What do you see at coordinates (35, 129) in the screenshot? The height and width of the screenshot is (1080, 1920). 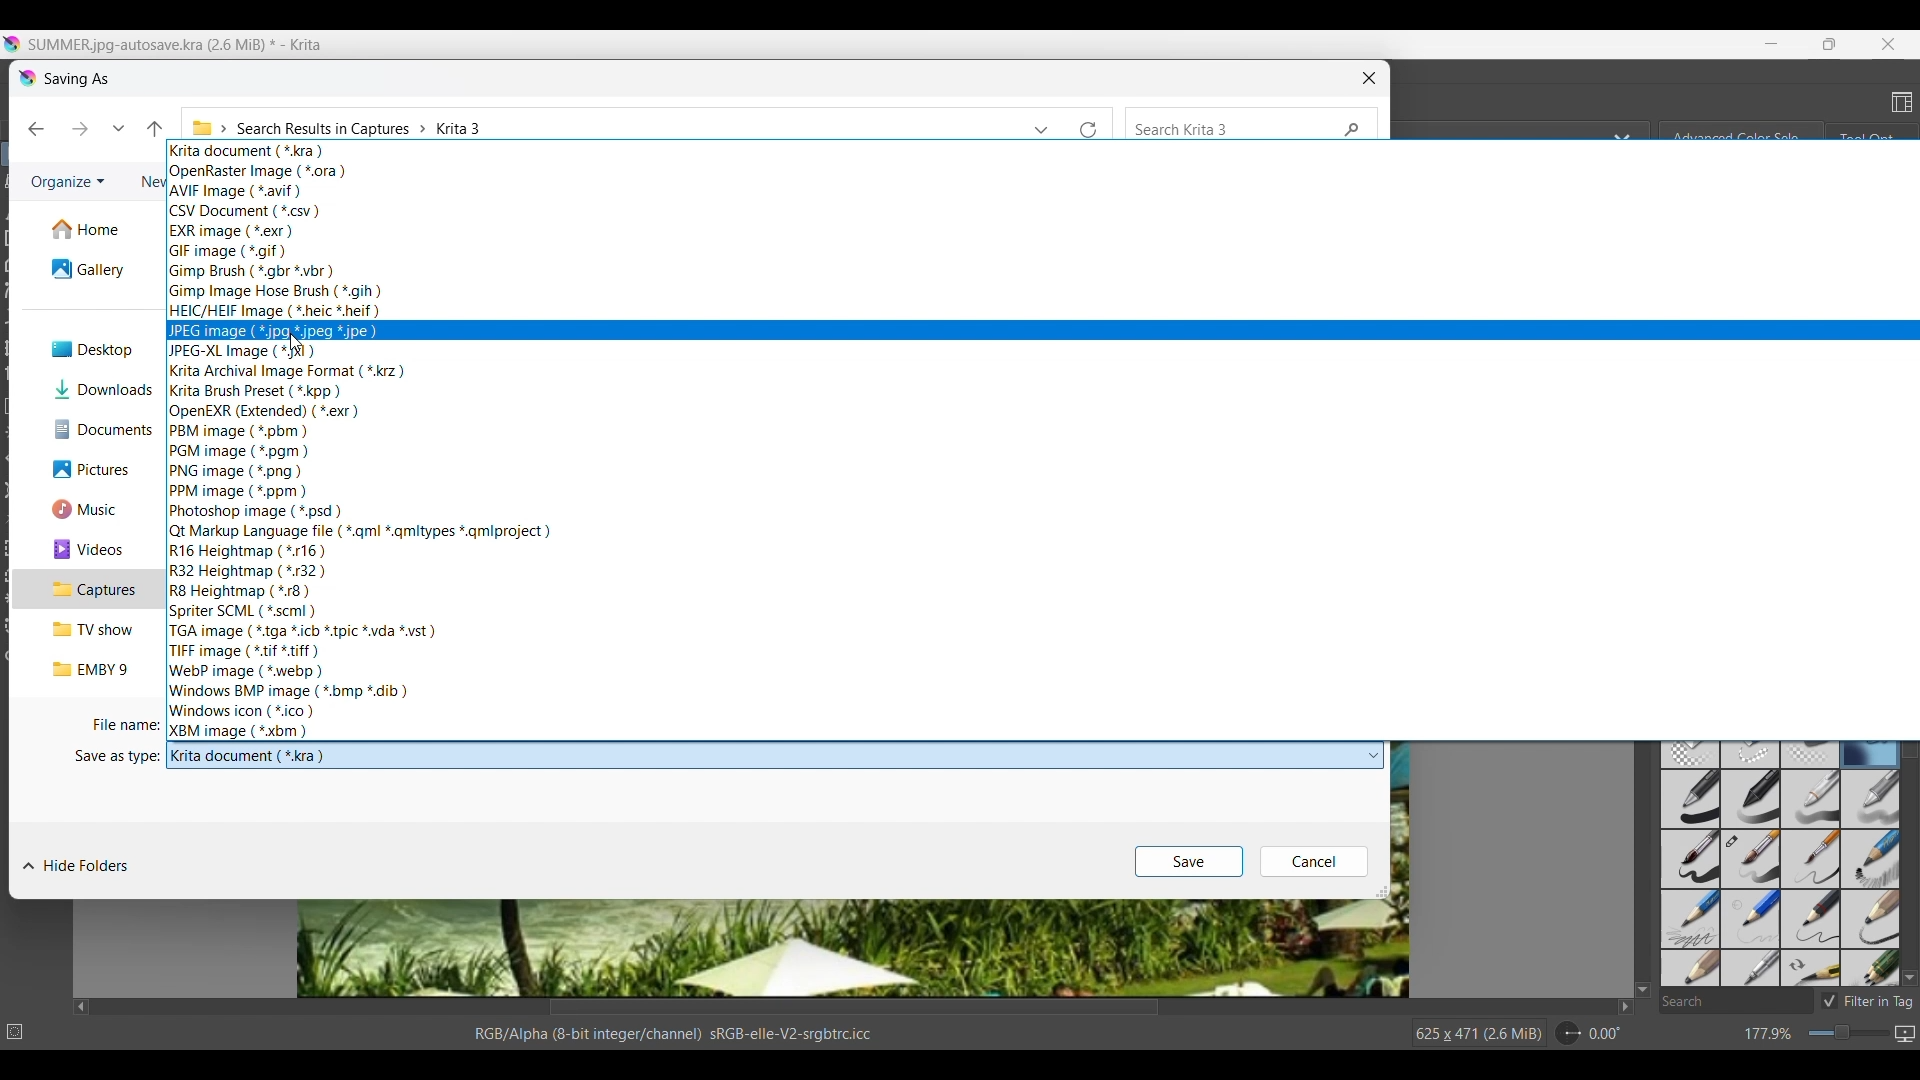 I see `Go back` at bounding box center [35, 129].